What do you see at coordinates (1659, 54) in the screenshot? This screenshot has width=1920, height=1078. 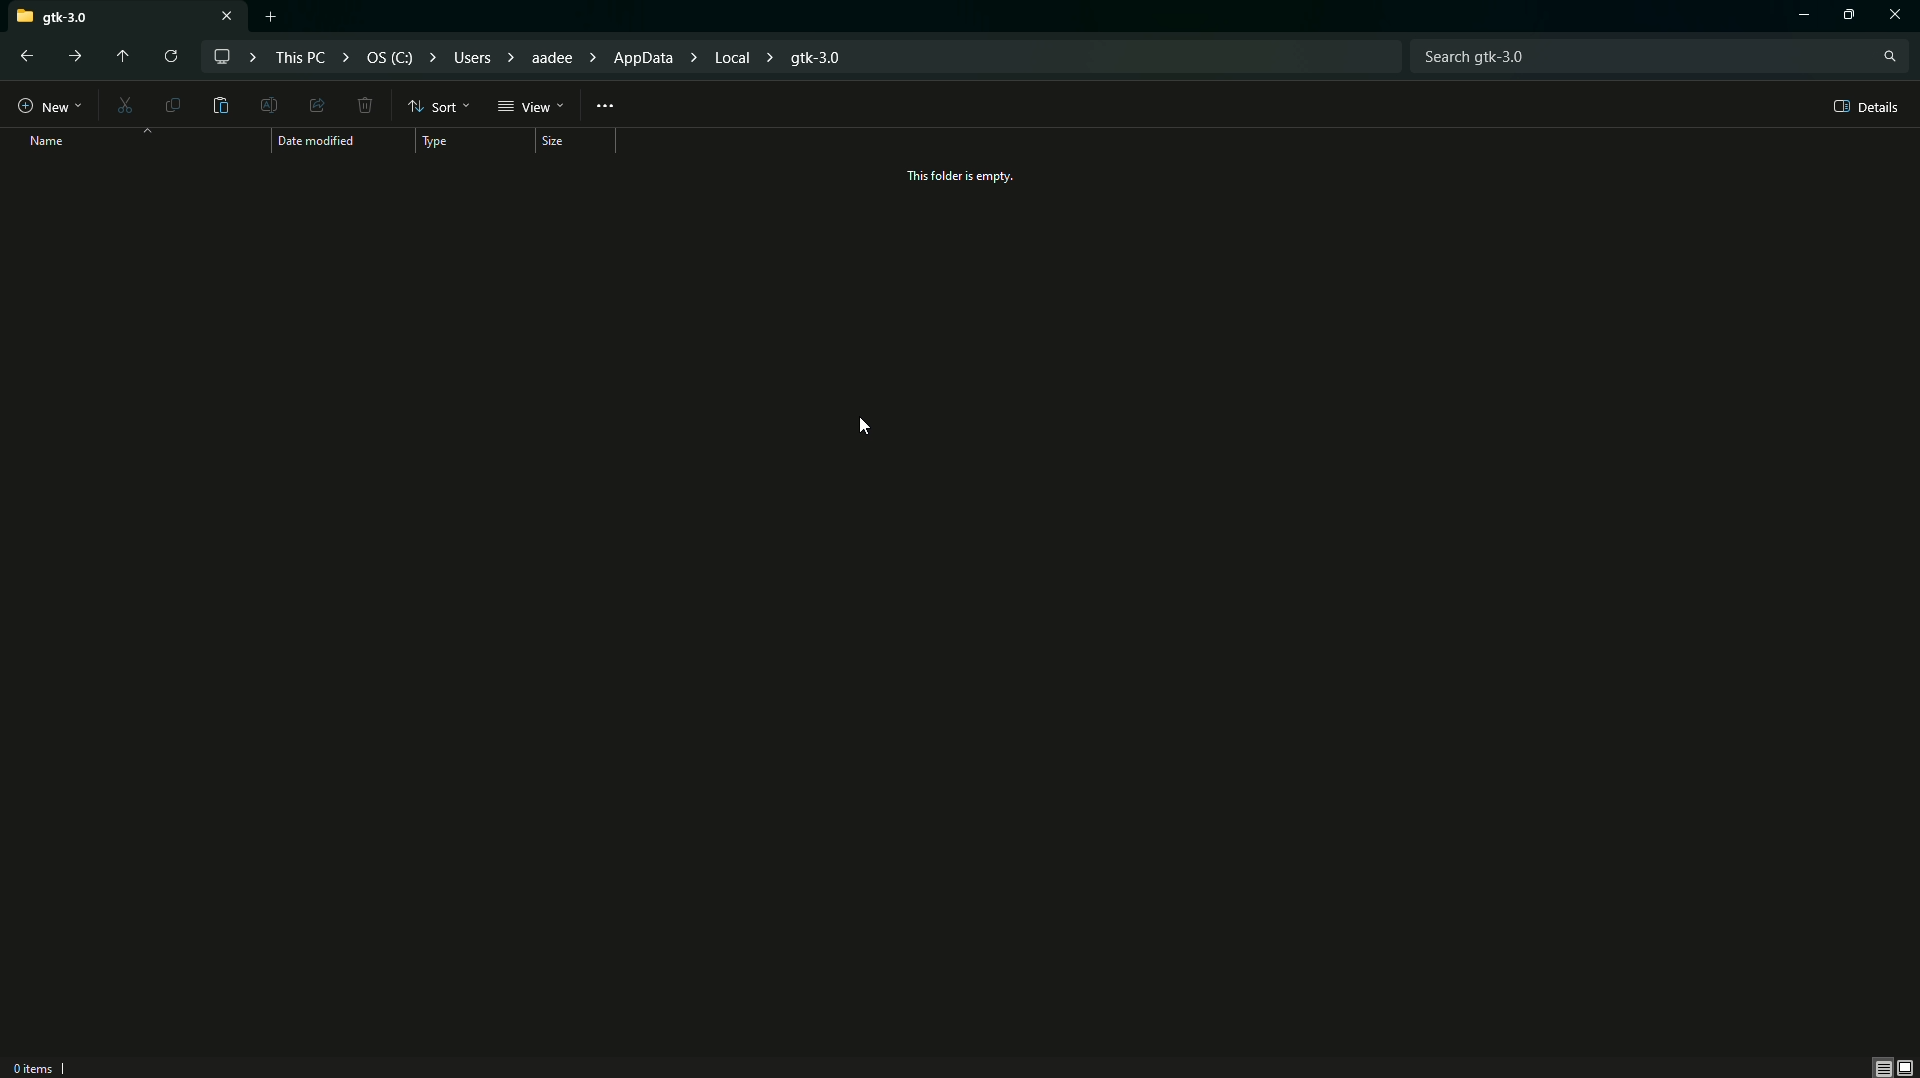 I see `Search bar` at bounding box center [1659, 54].